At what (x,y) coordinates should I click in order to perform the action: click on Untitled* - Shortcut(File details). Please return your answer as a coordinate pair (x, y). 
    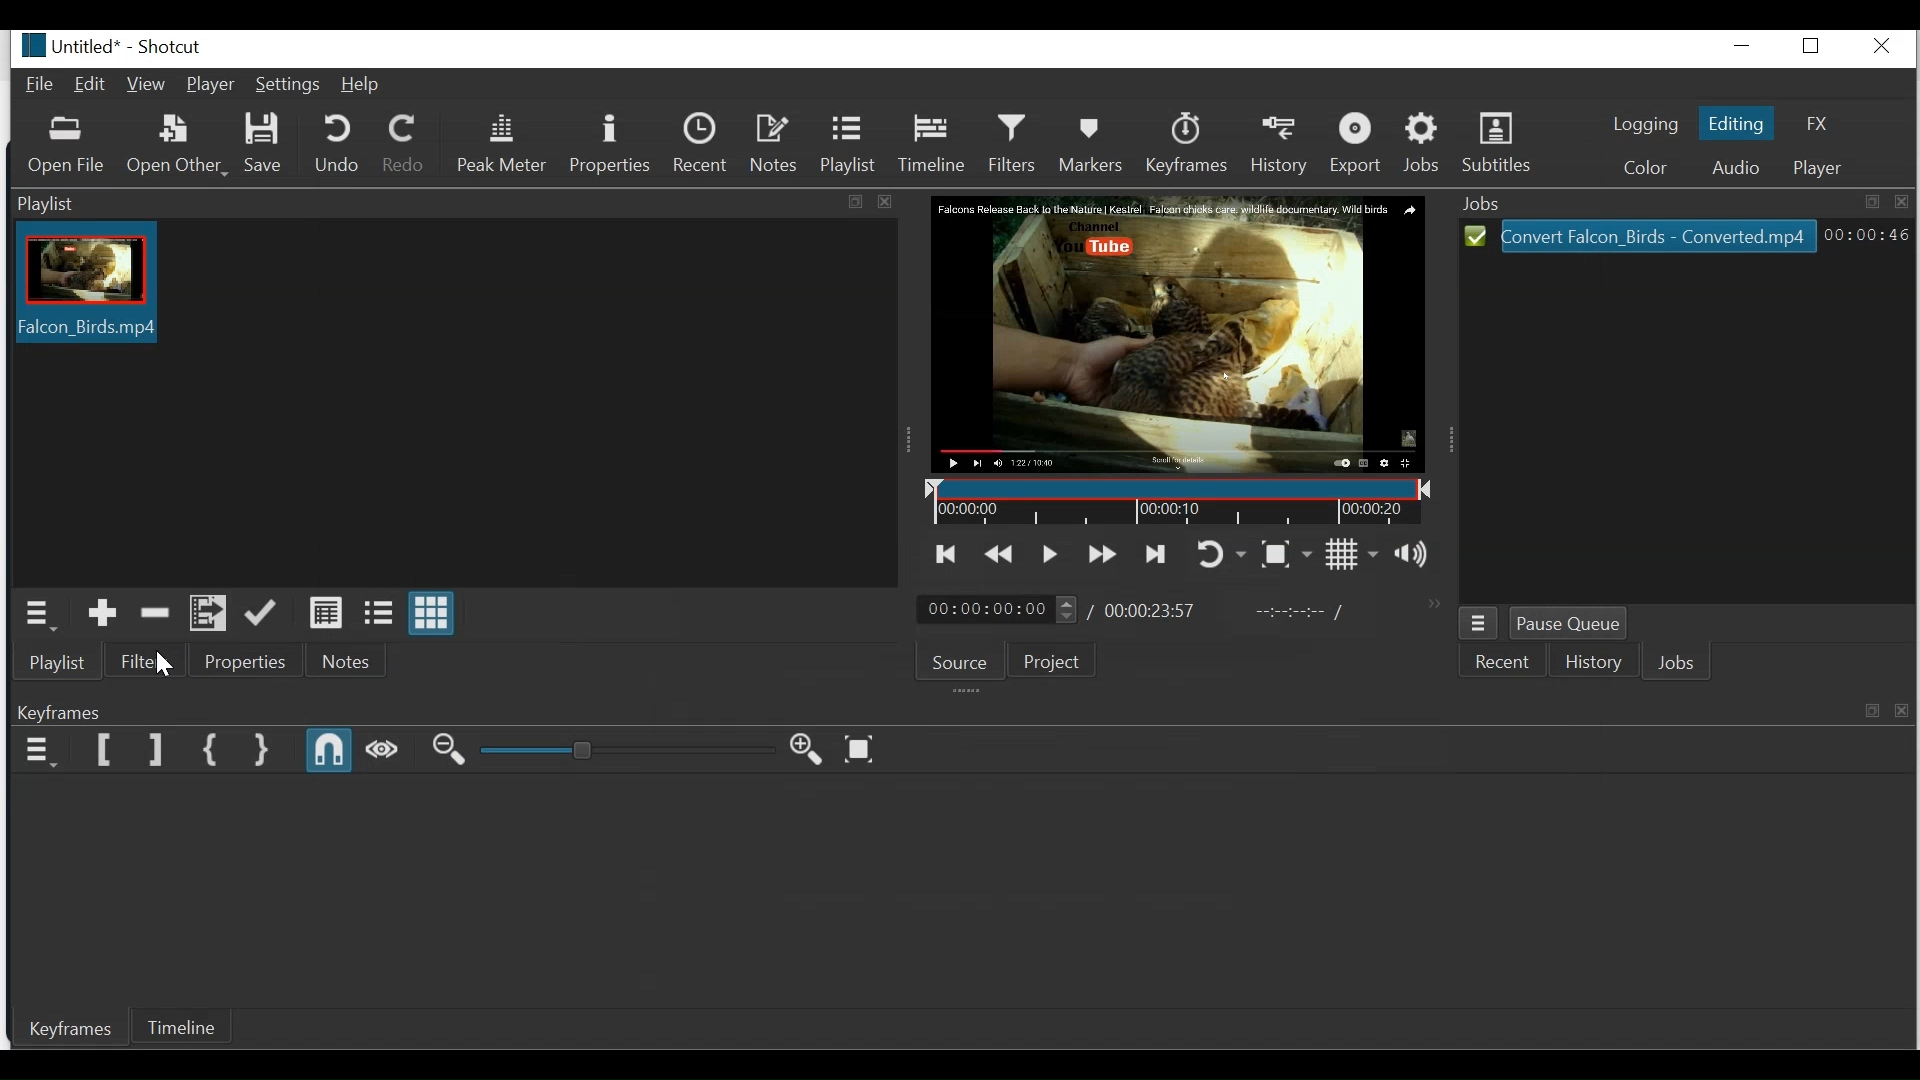
    Looking at the image, I should click on (118, 46).